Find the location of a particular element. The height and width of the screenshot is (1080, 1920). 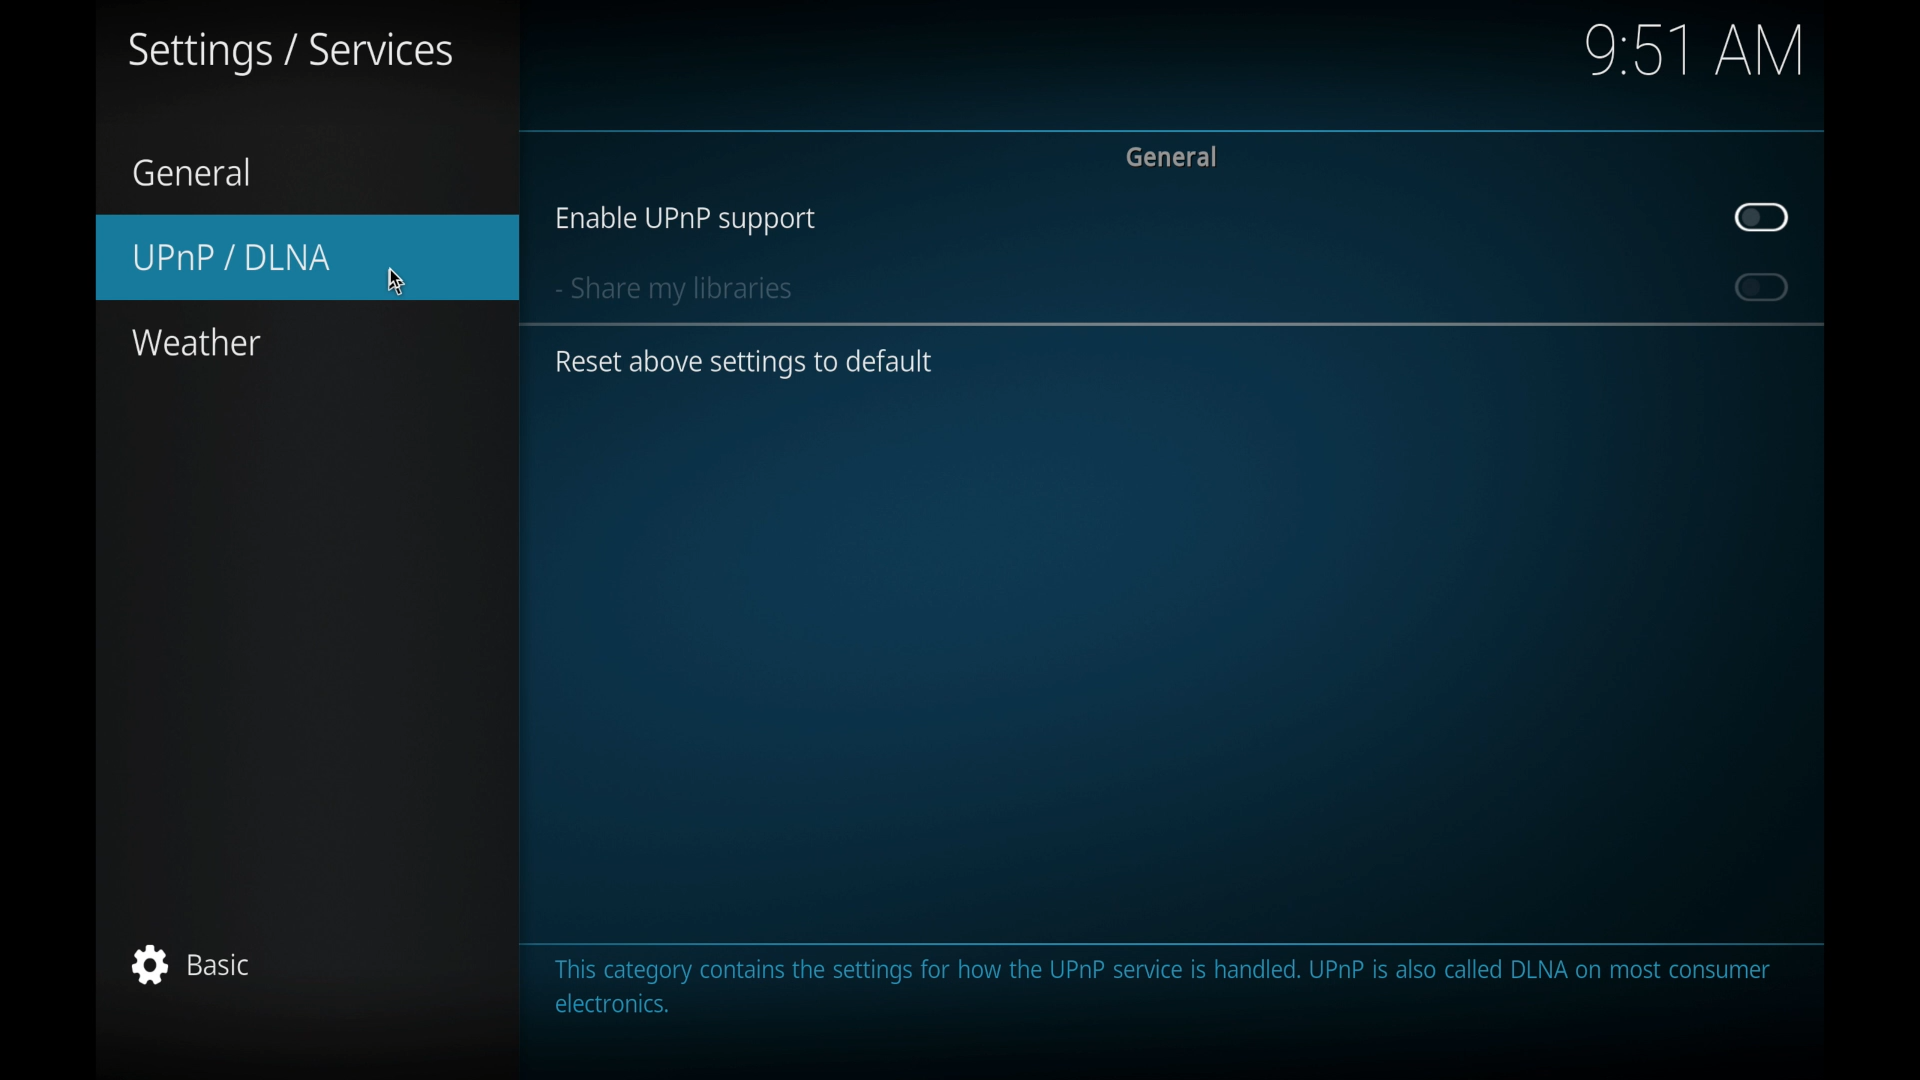

enable UPnPsupport is located at coordinates (684, 219).